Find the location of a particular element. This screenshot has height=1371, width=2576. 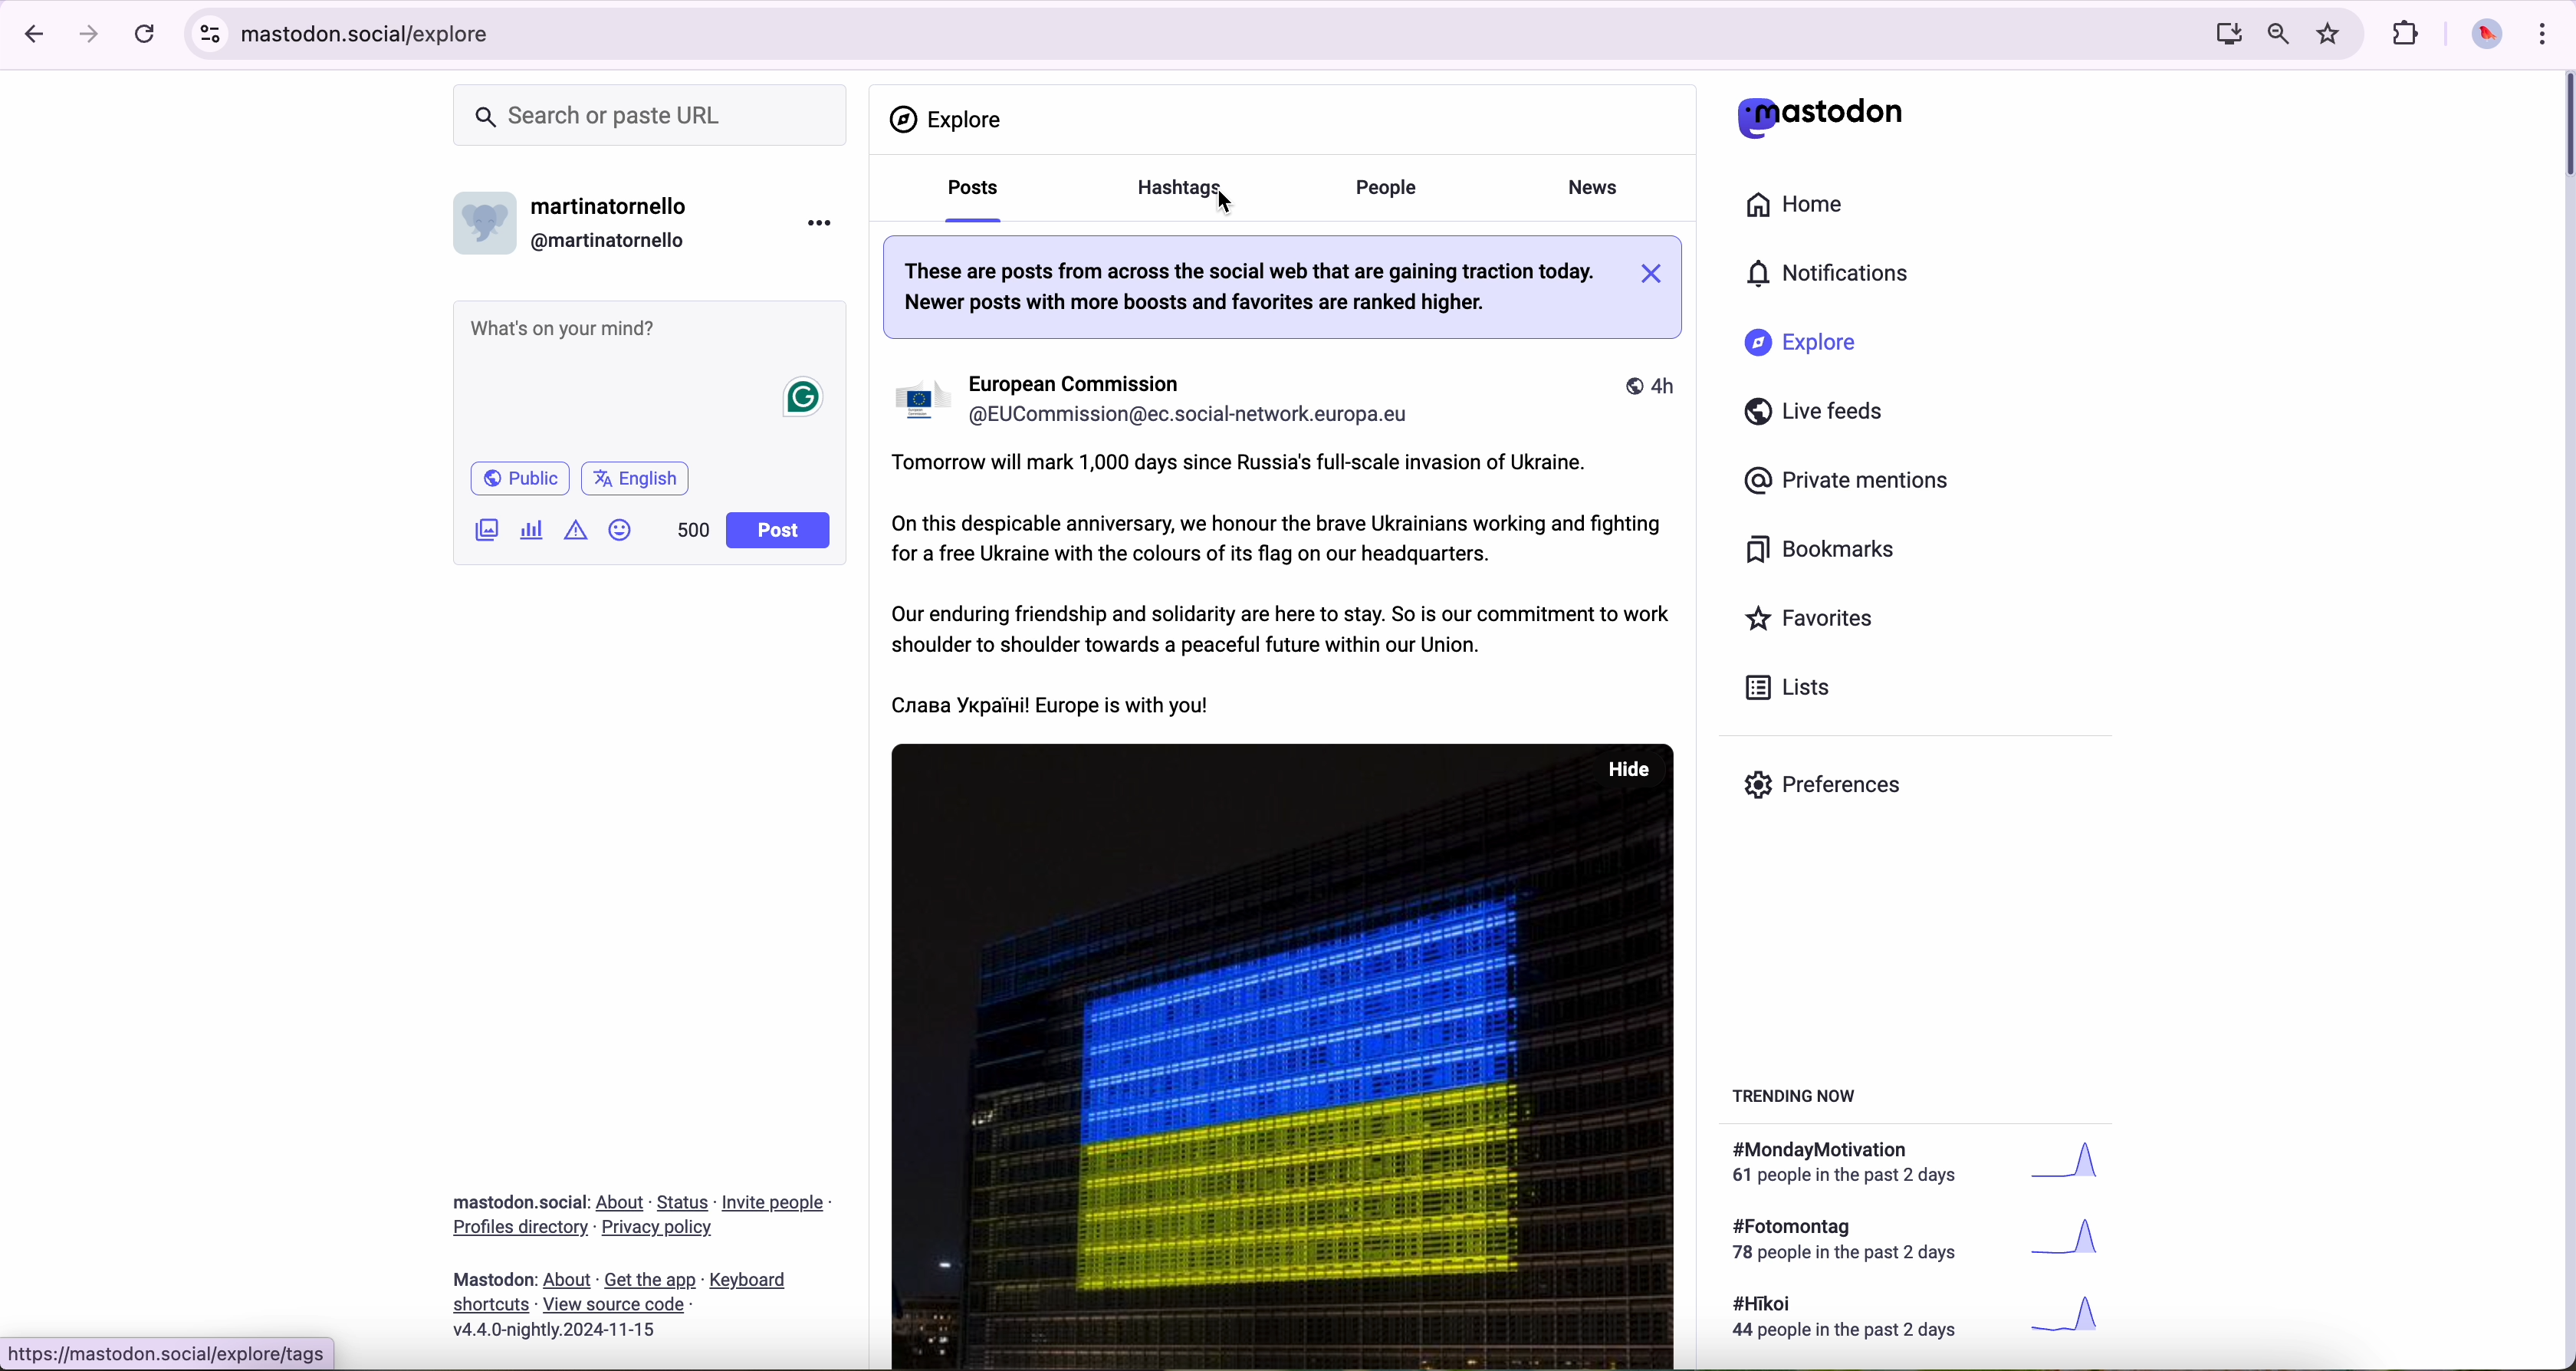

notifications is located at coordinates (1835, 274).